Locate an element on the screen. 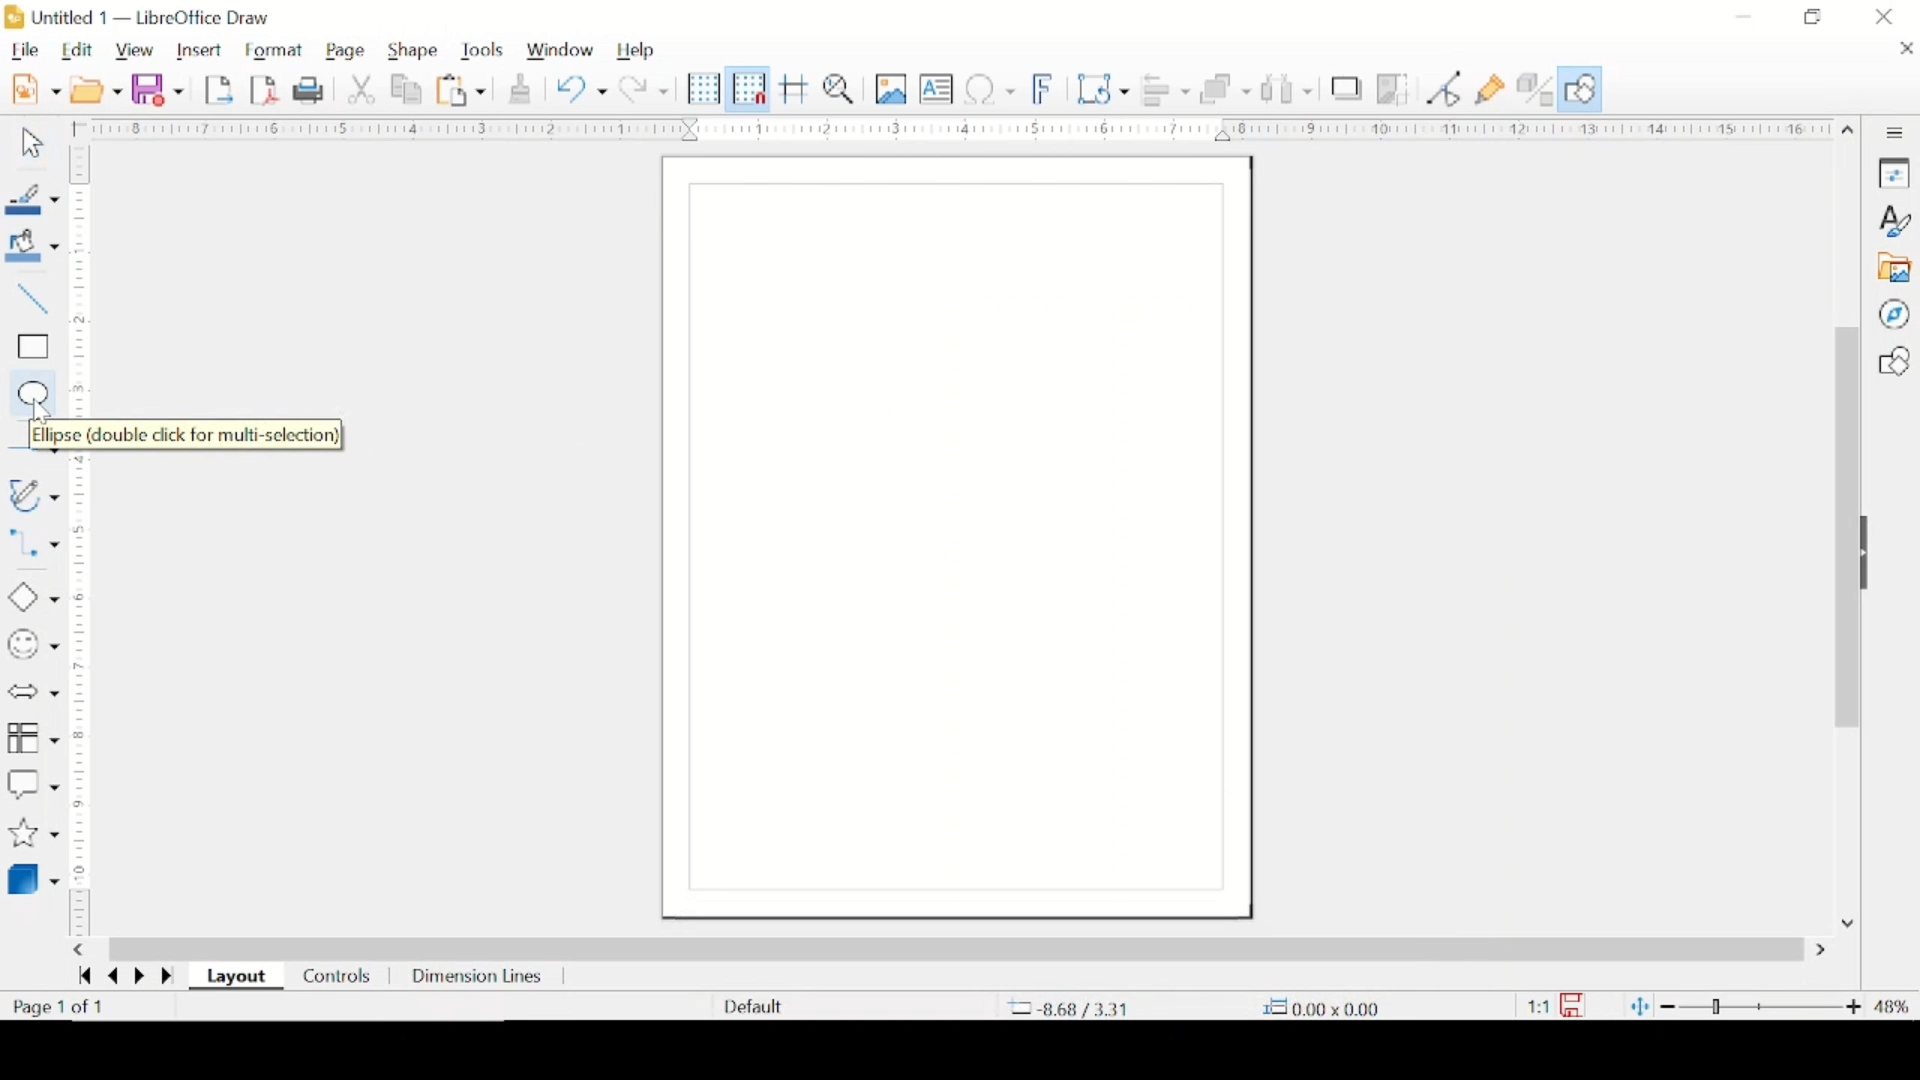 The image size is (1920, 1080). zoom level is located at coordinates (1891, 1006).